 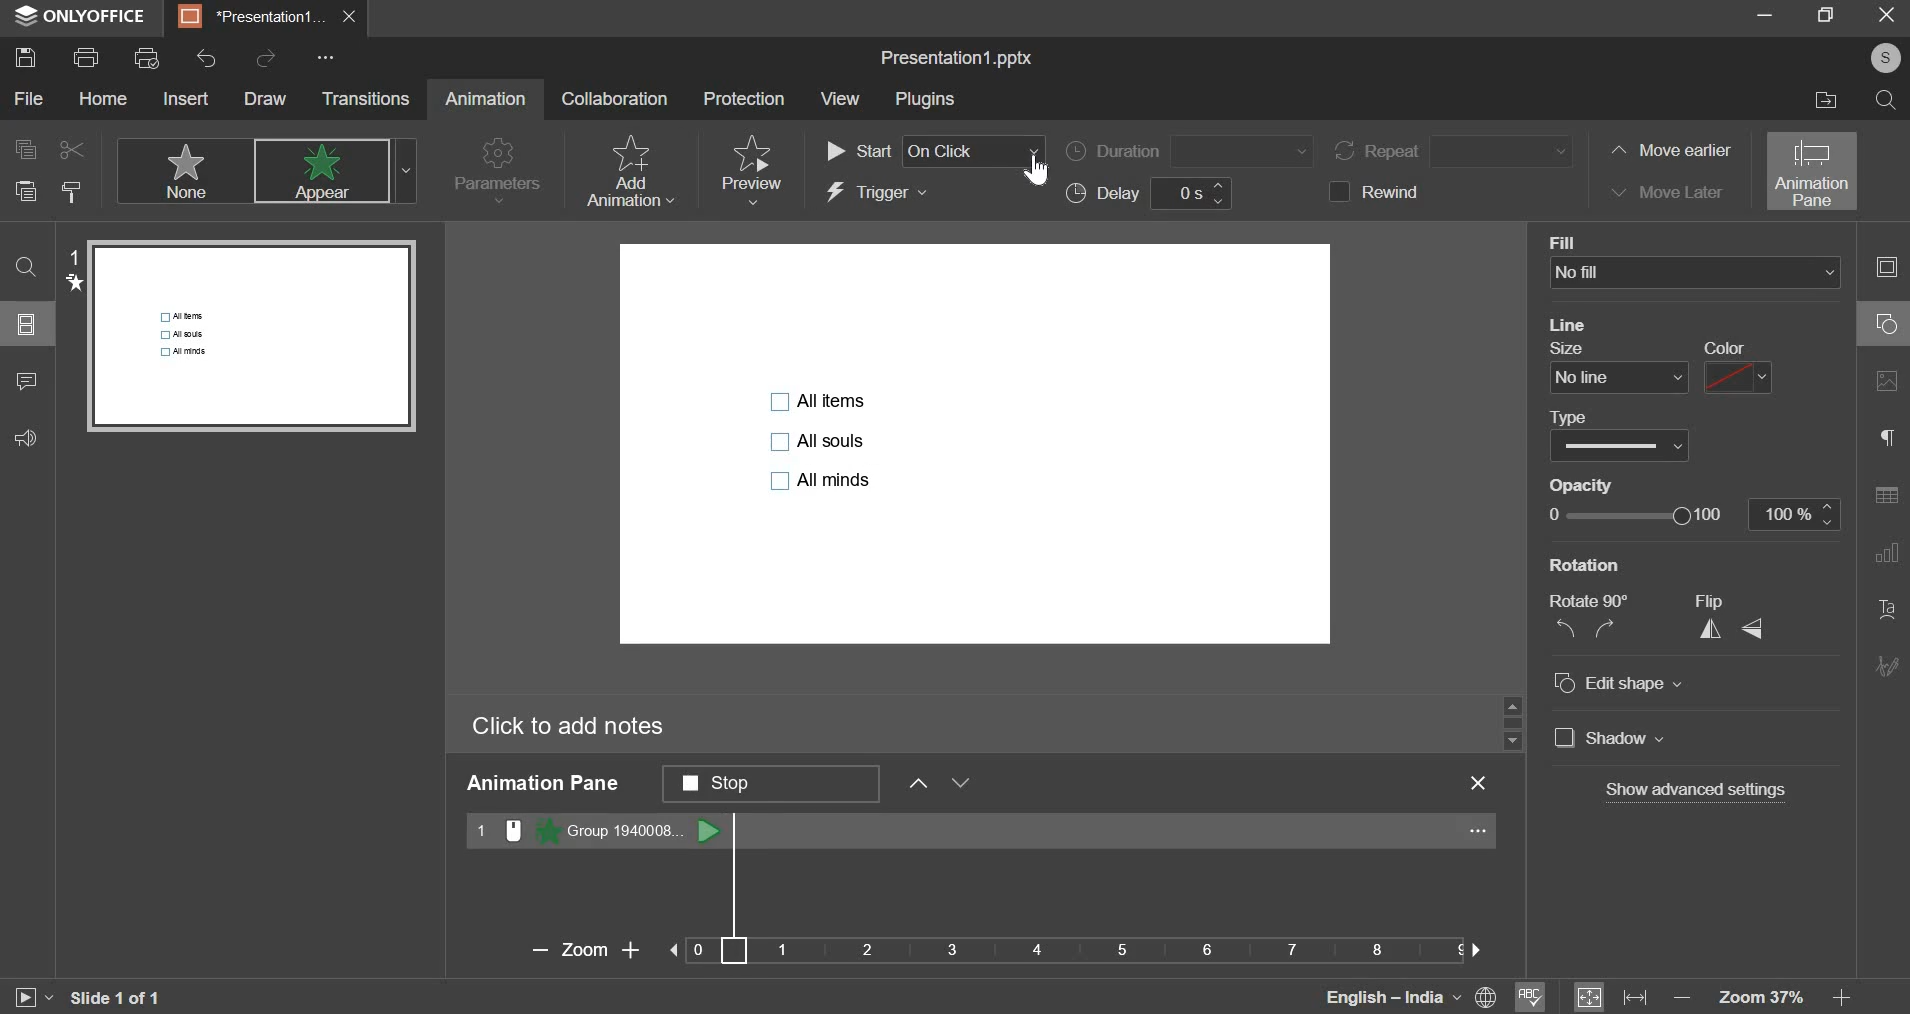 What do you see at coordinates (1698, 272) in the screenshot?
I see `background fill` at bounding box center [1698, 272].